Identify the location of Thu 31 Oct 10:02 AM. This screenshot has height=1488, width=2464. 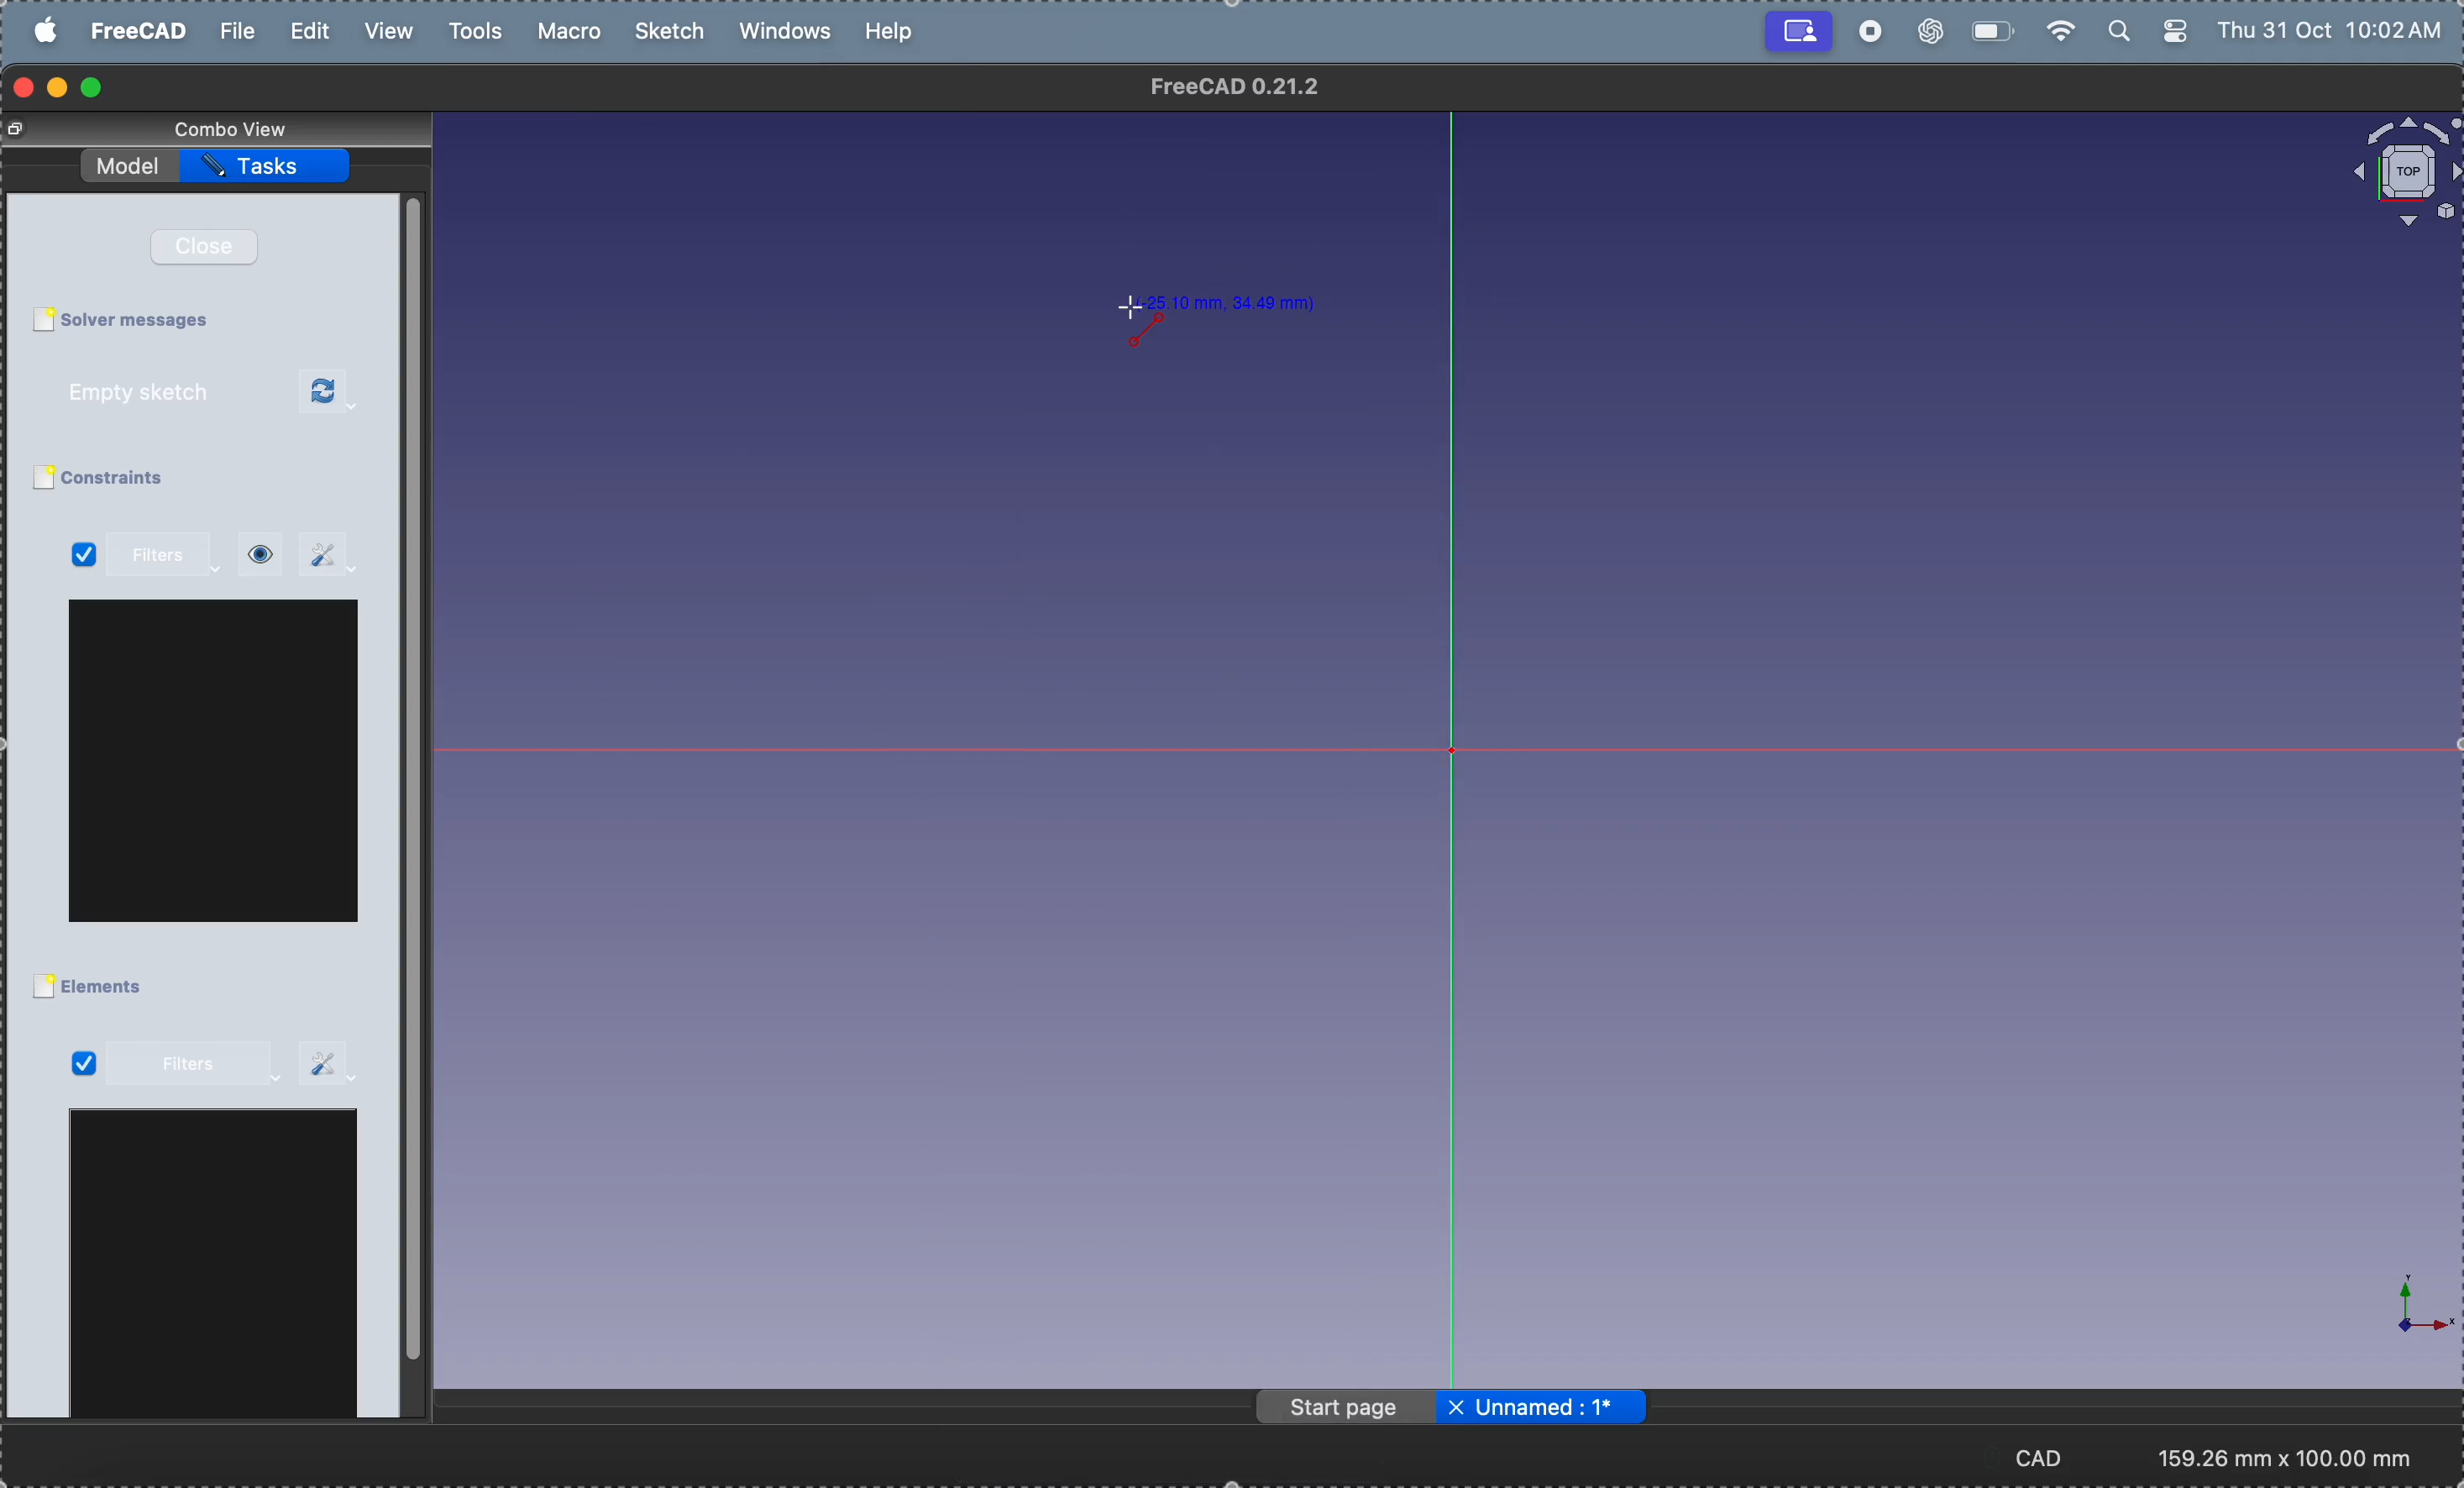
(2335, 34).